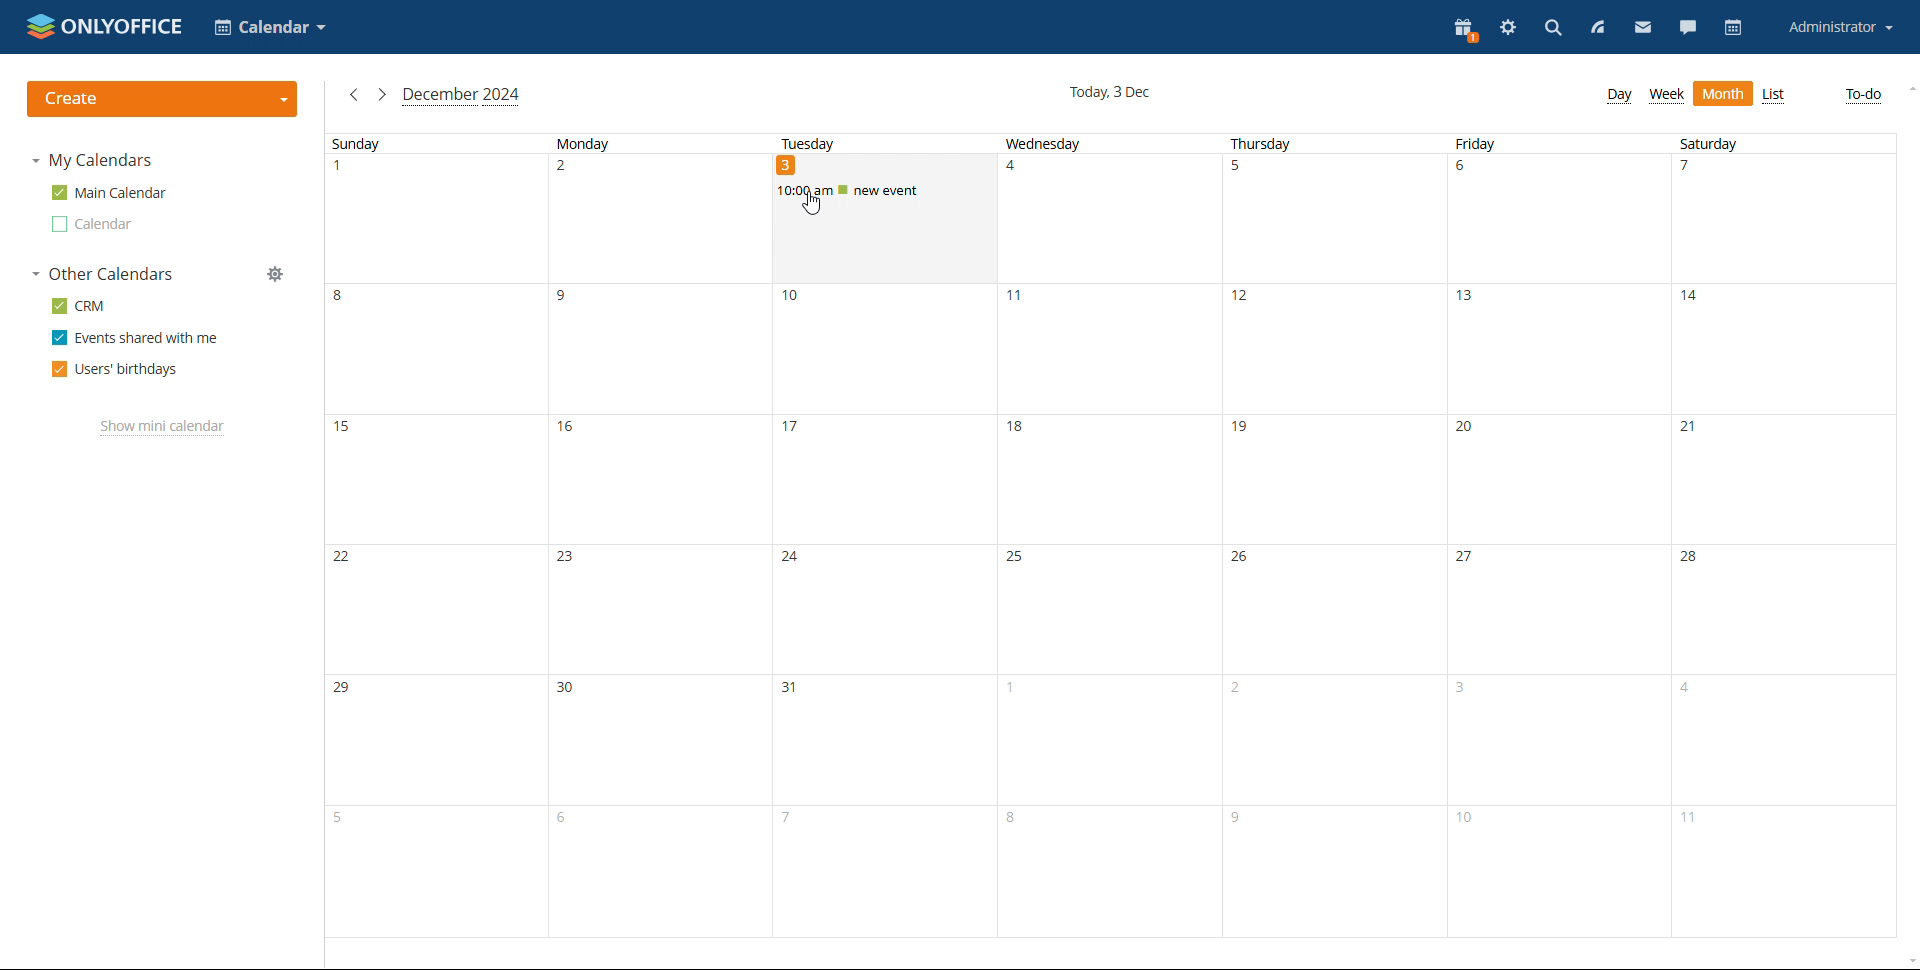 The image size is (1920, 970). What do you see at coordinates (1557, 610) in the screenshot?
I see `27` at bounding box center [1557, 610].